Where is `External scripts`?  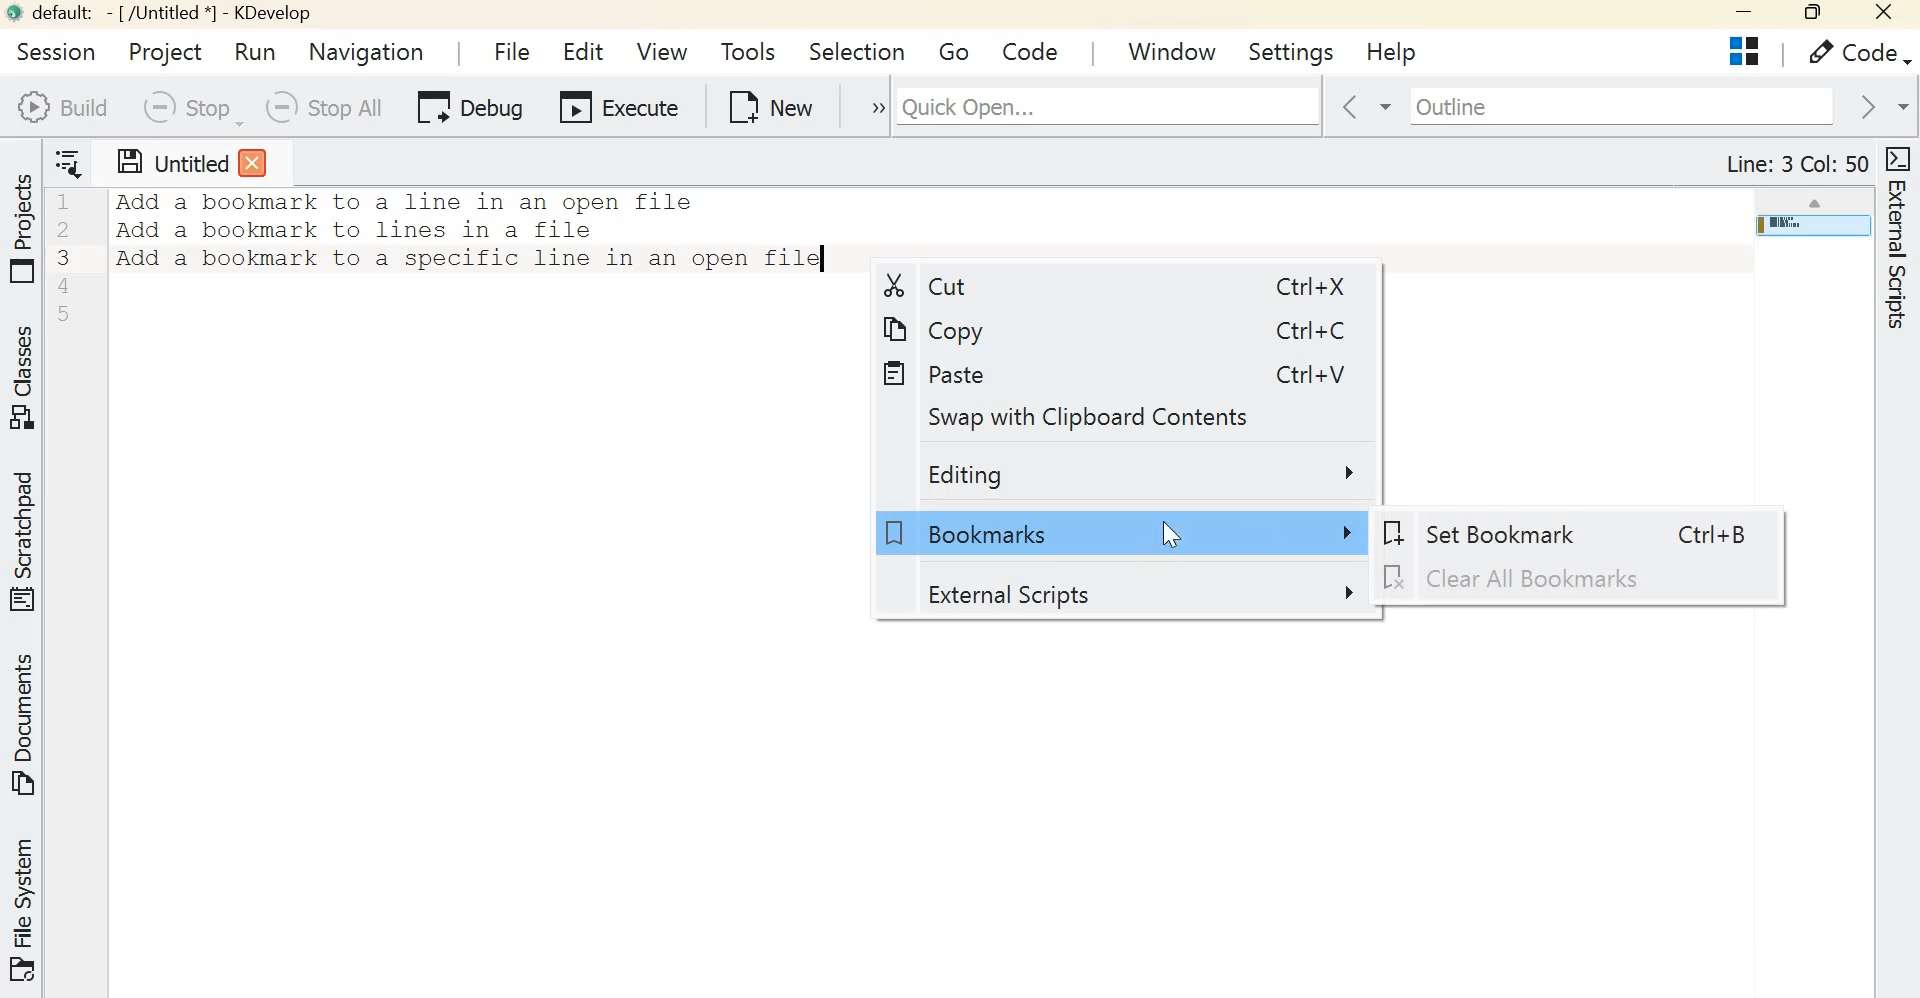 External scripts is located at coordinates (1901, 253).